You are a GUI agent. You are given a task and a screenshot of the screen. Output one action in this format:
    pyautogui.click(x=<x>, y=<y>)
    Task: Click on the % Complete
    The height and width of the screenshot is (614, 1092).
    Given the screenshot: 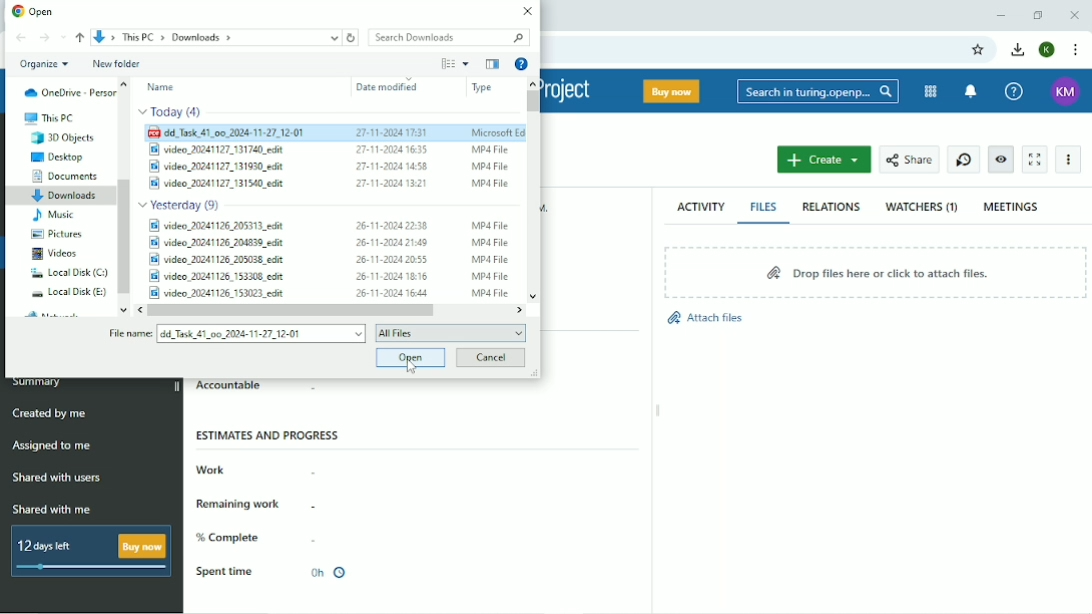 What is the action you would take?
    pyautogui.click(x=232, y=538)
    